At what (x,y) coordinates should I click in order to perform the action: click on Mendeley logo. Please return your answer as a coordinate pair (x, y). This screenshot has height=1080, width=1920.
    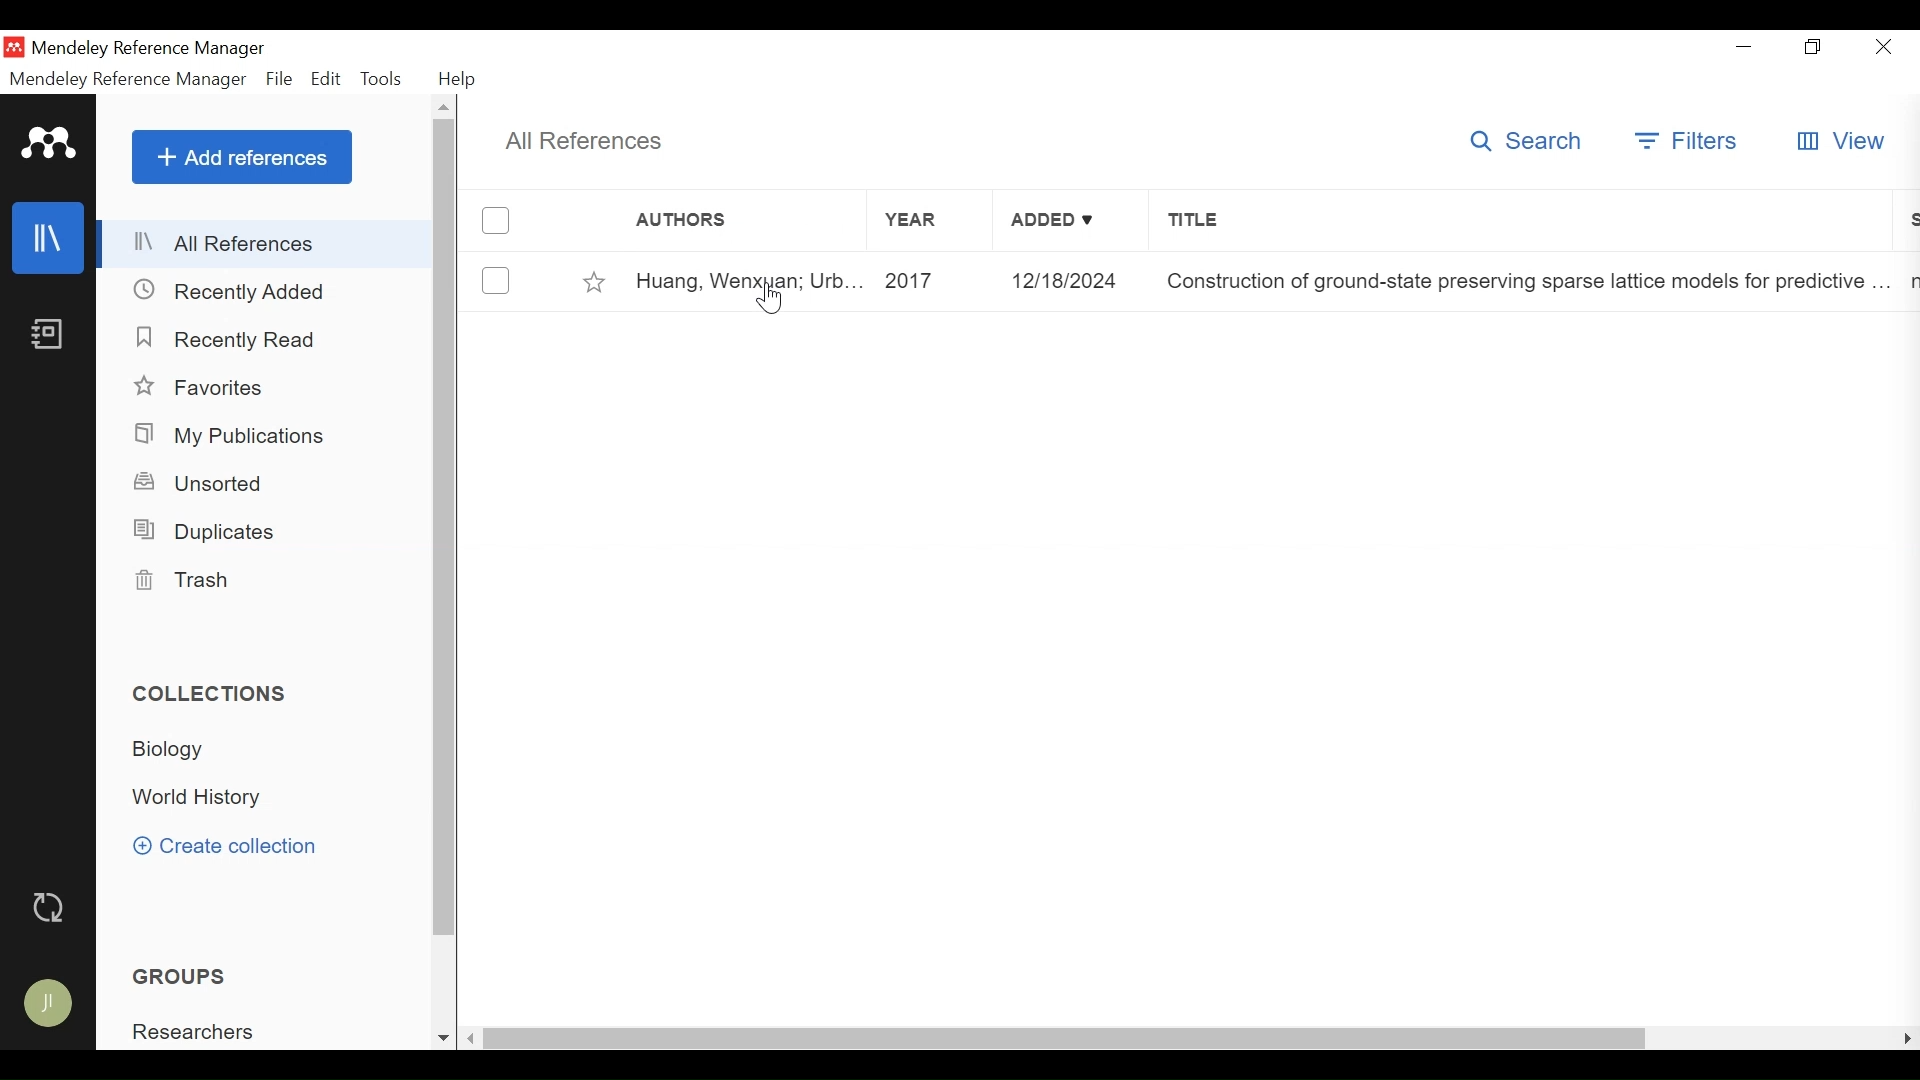
    Looking at the image, I should click on (49, 144).